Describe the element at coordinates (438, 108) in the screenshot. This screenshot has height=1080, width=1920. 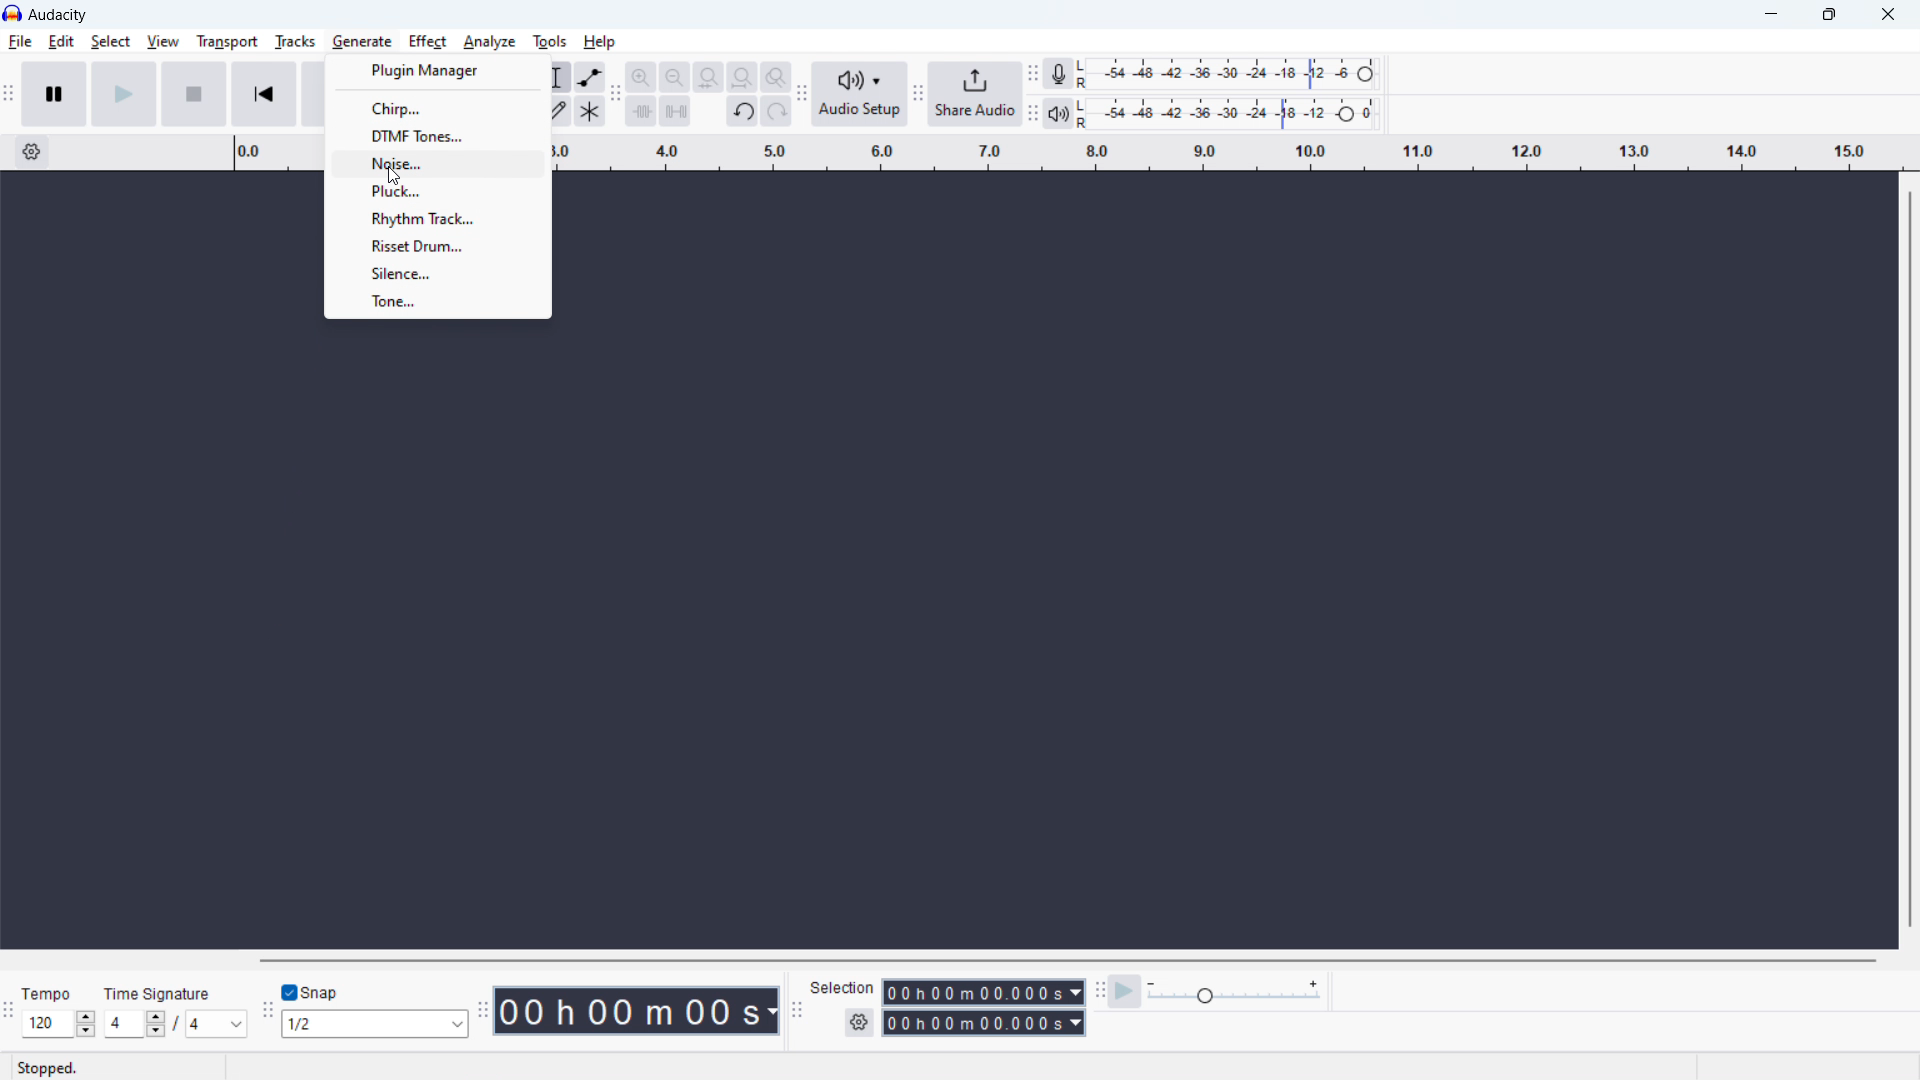
I see `chirp` at that location.